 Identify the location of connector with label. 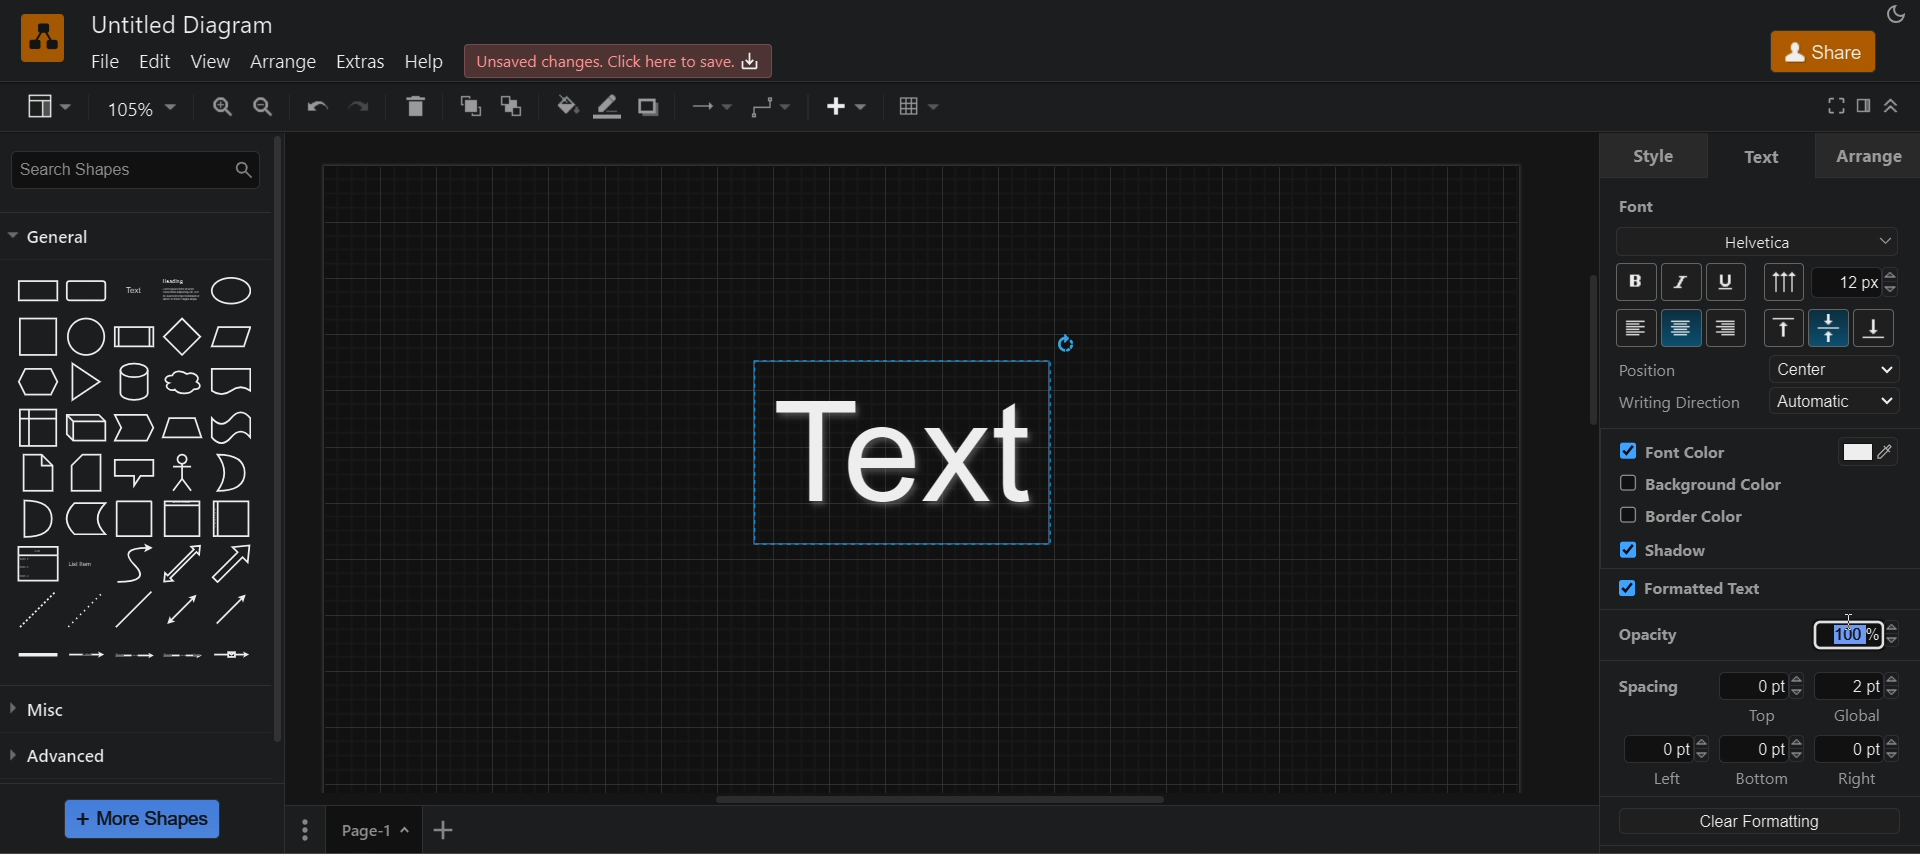
(86, 655).